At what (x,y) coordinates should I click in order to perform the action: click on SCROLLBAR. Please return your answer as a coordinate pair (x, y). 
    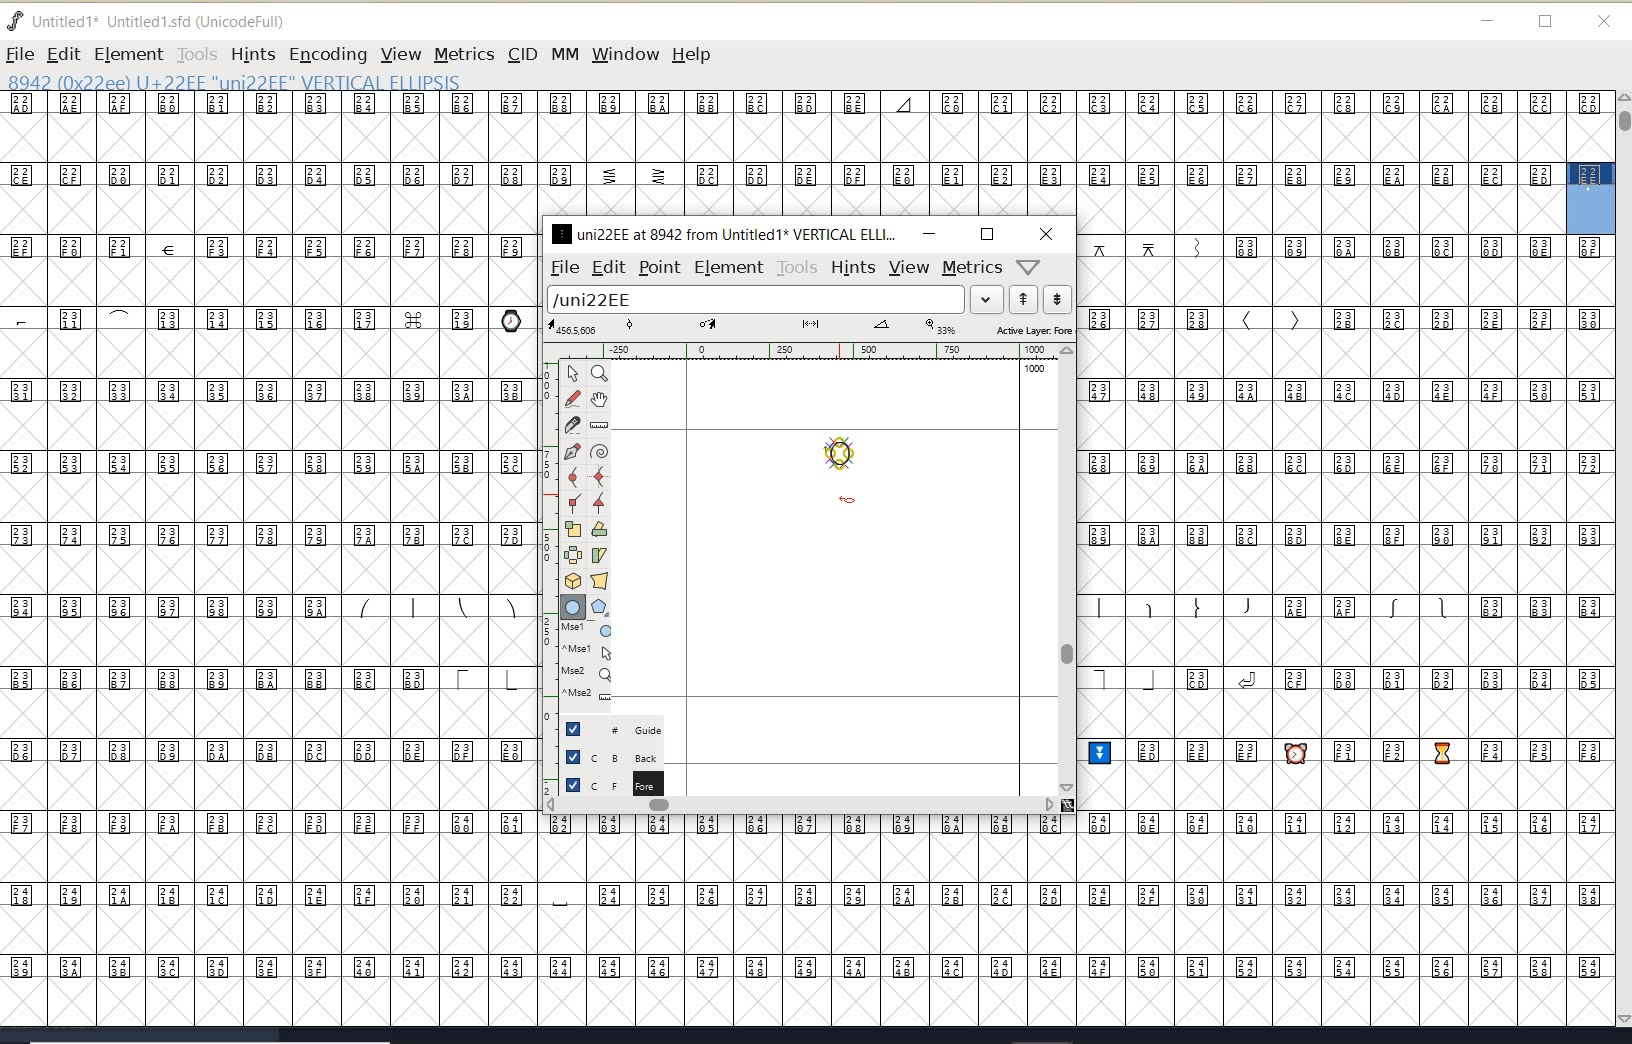
    Looking at the image, I should click on (1622, 561).